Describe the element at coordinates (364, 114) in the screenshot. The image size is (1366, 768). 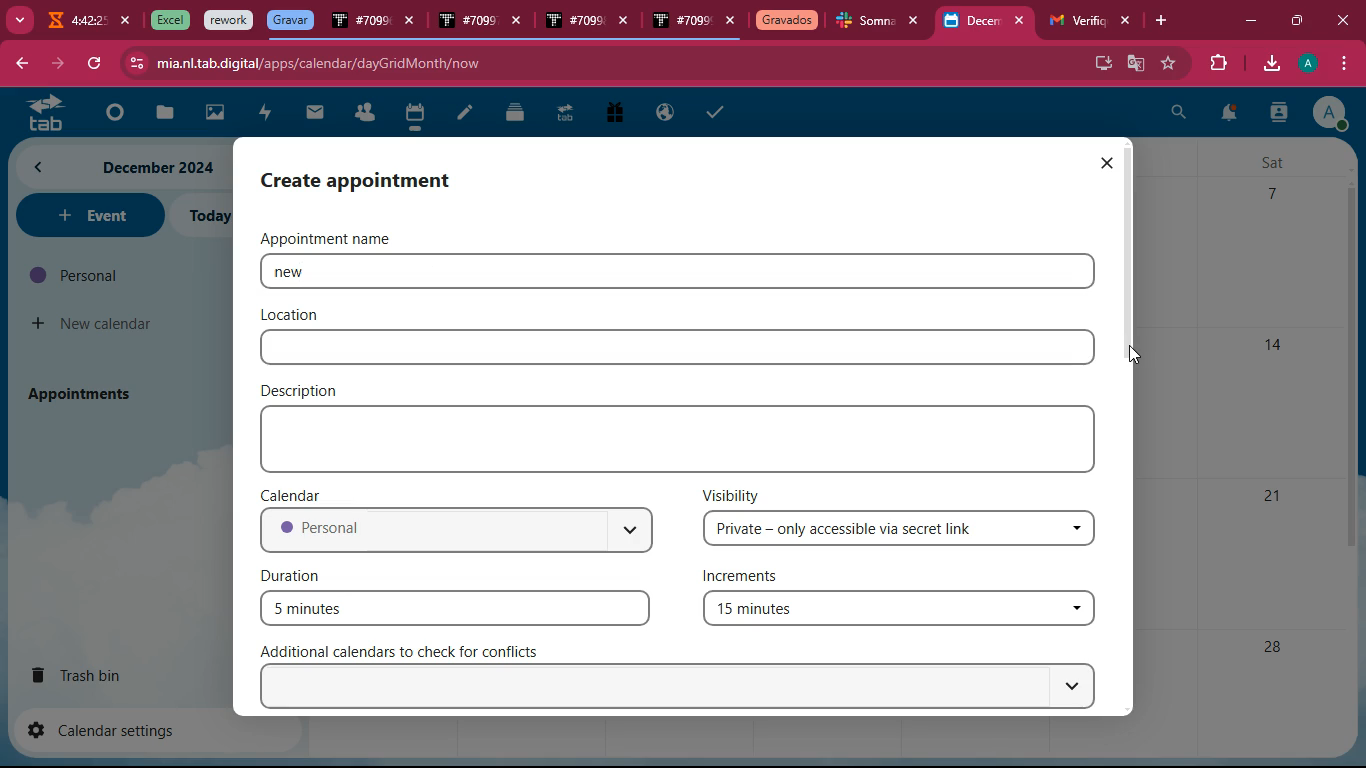
I see `people` at that location.